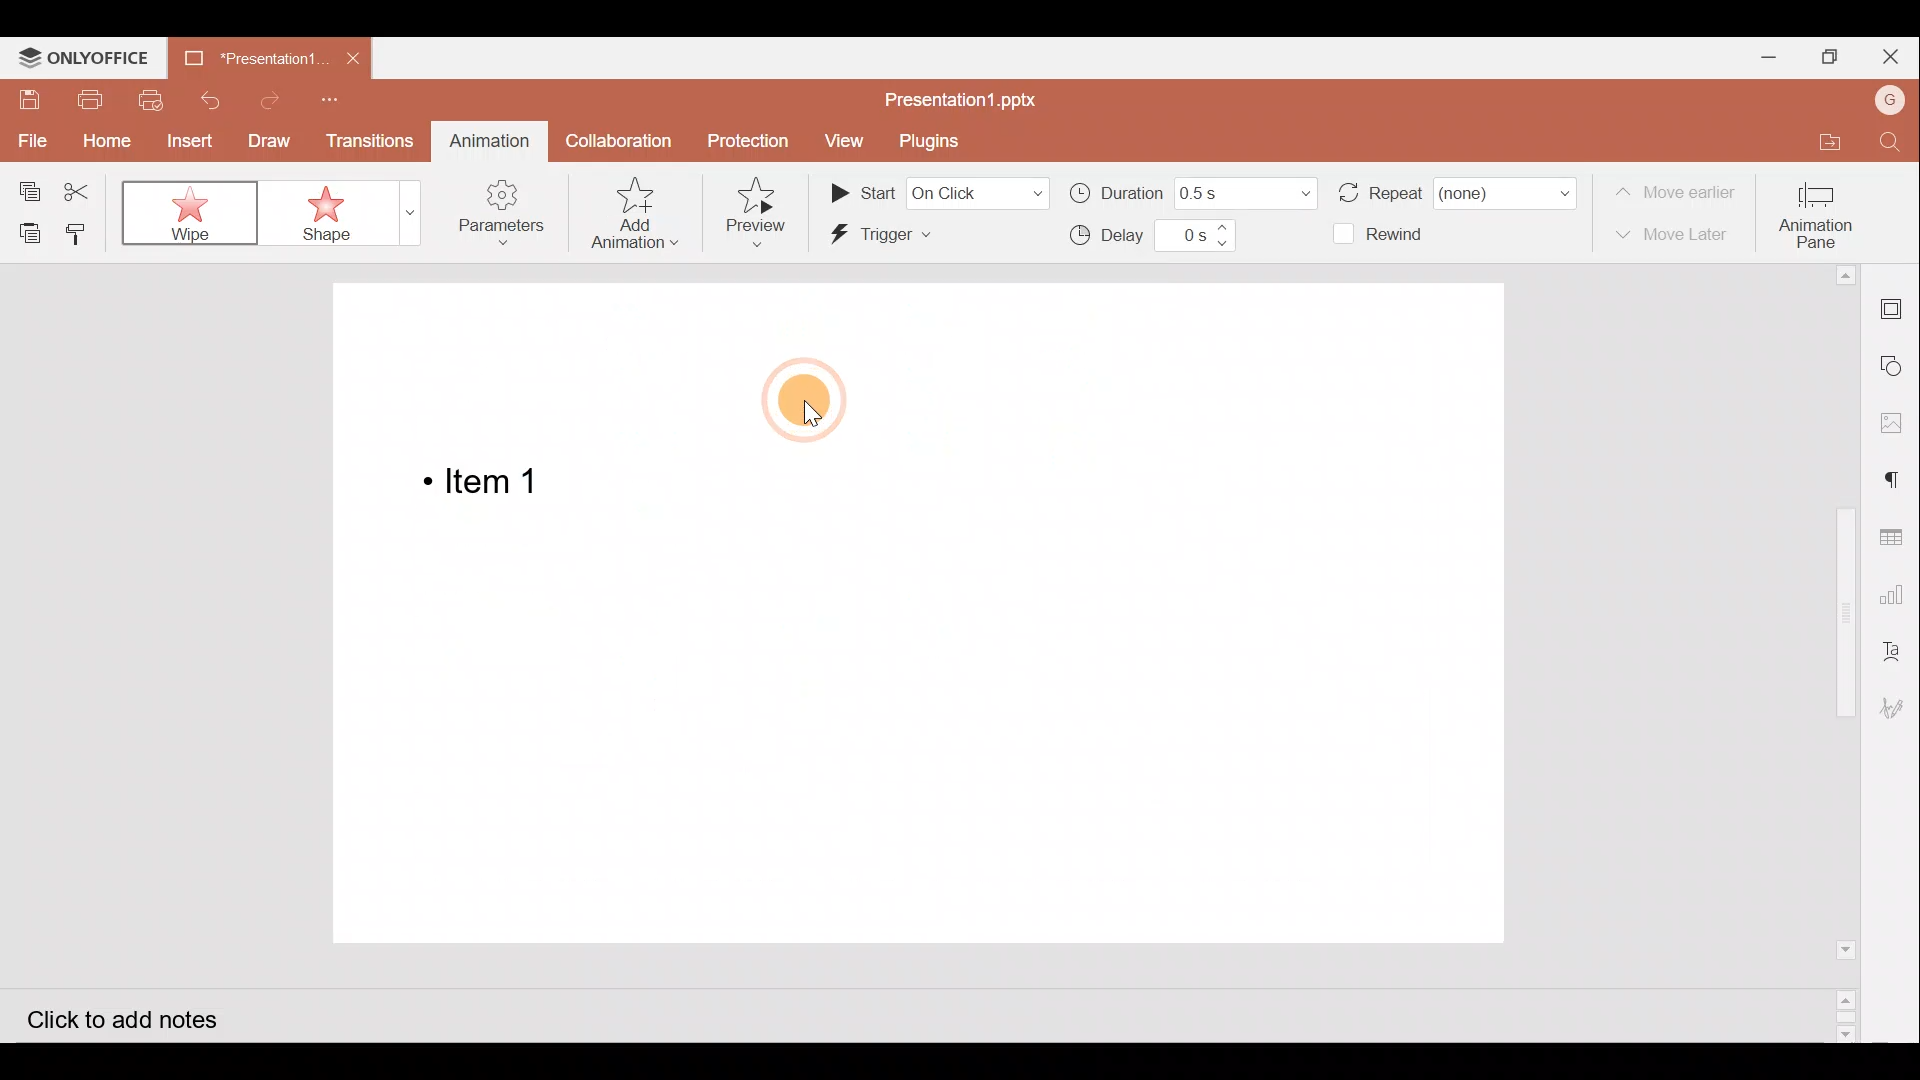 The width and height of the screenshot is (1920, 1080). I want to click on Minimize, so click(1752, 56).